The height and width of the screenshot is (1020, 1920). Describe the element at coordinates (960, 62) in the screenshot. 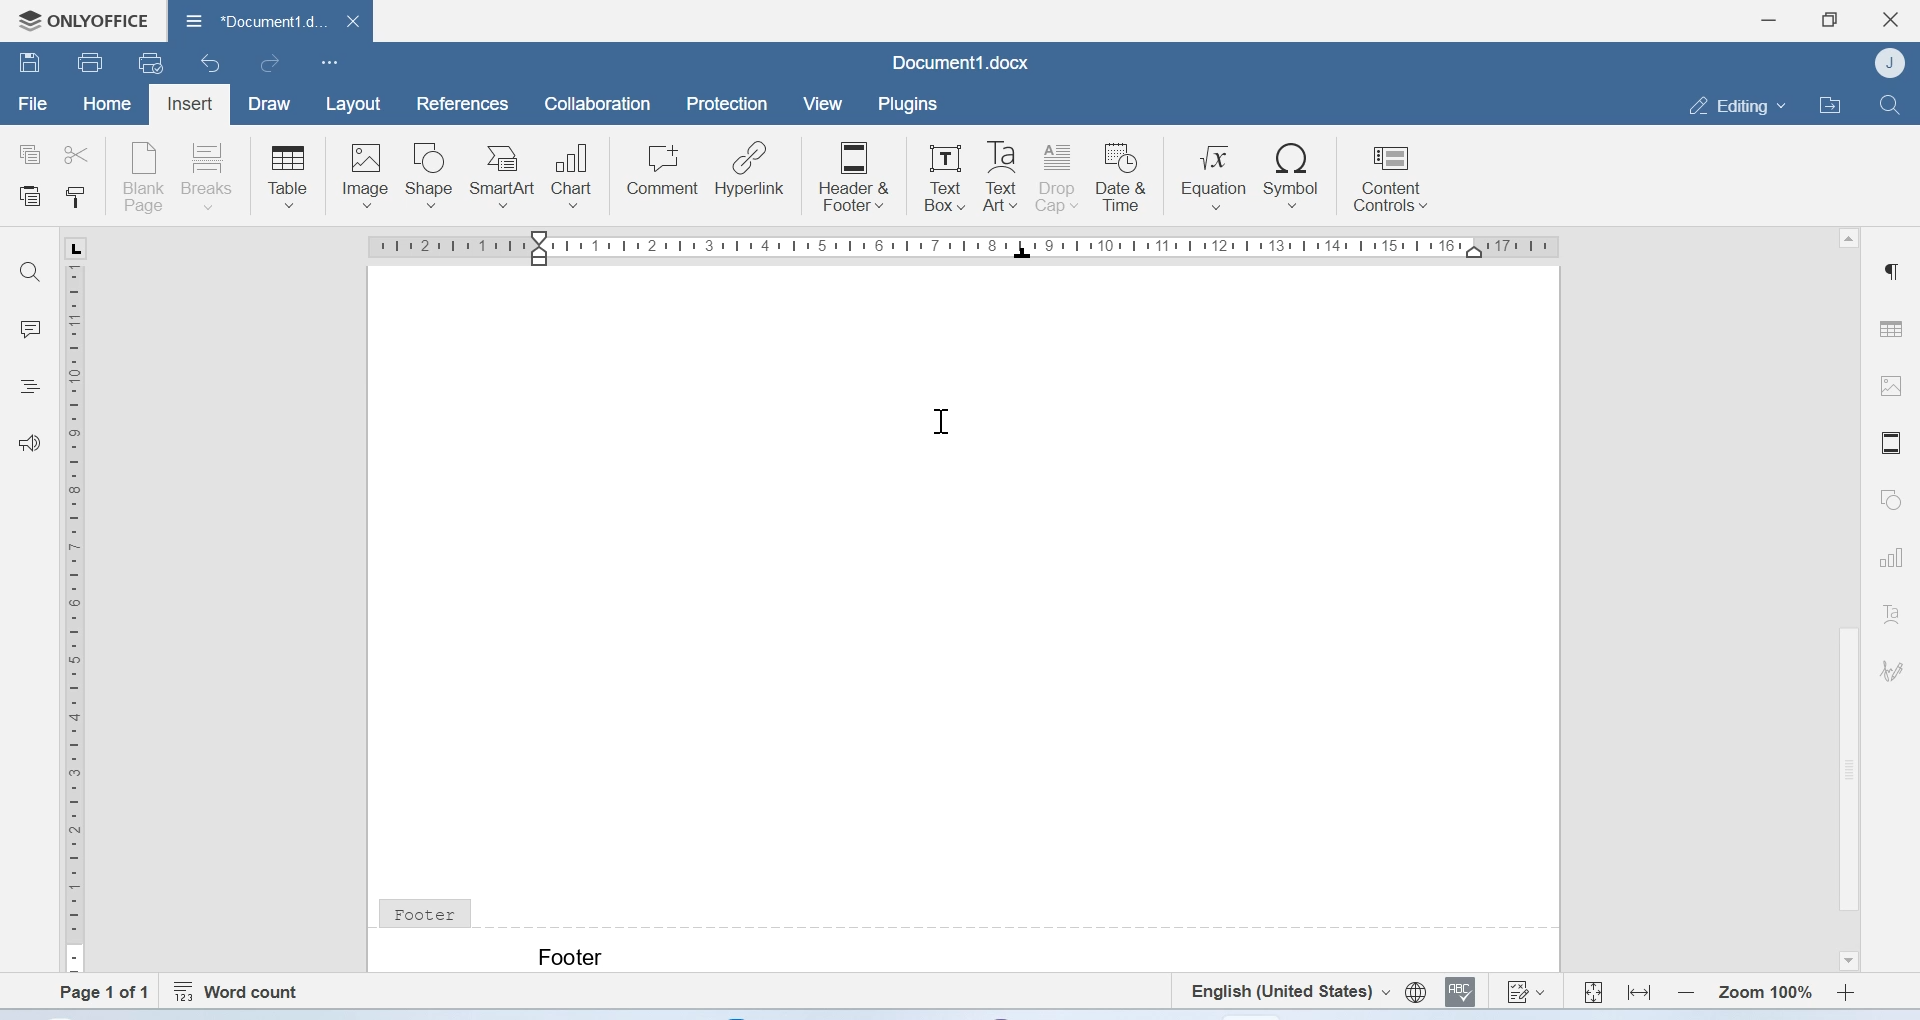

I see `Document1.docx` at that location.